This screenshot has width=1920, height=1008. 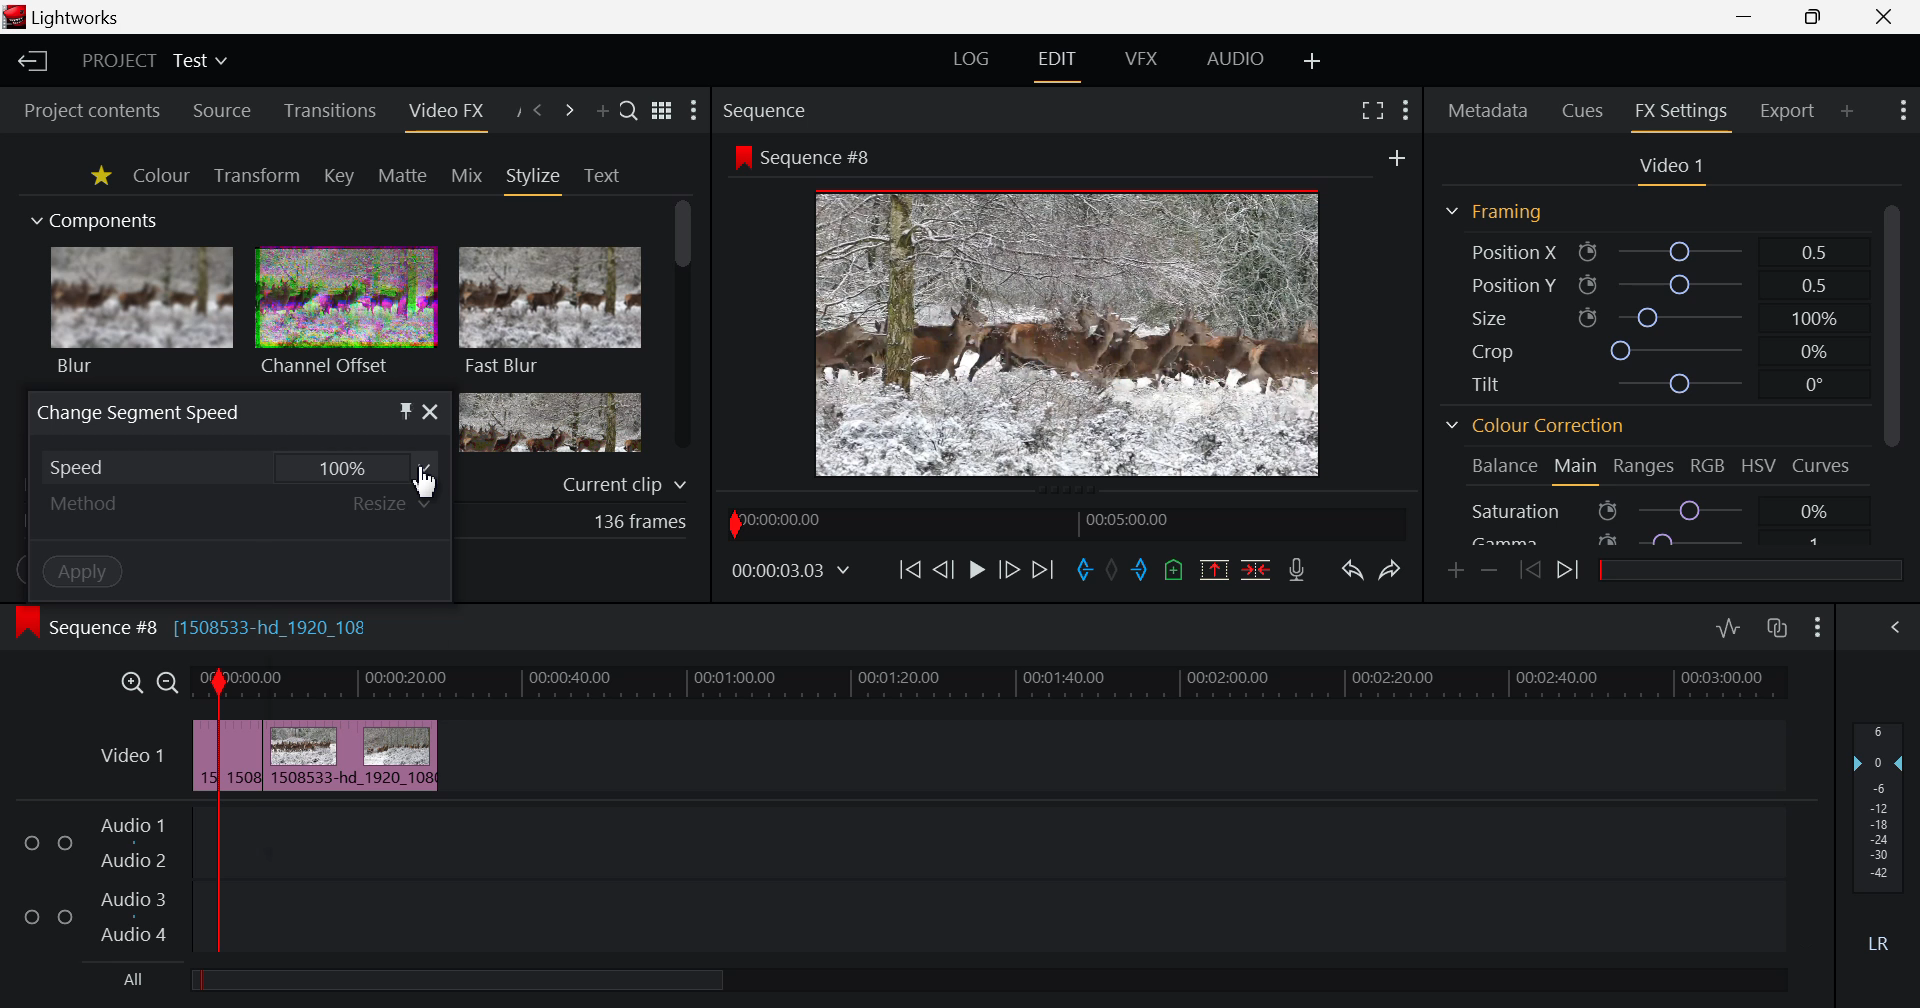 I want to click on EDIT Layout, so click(x=1055, y=63).